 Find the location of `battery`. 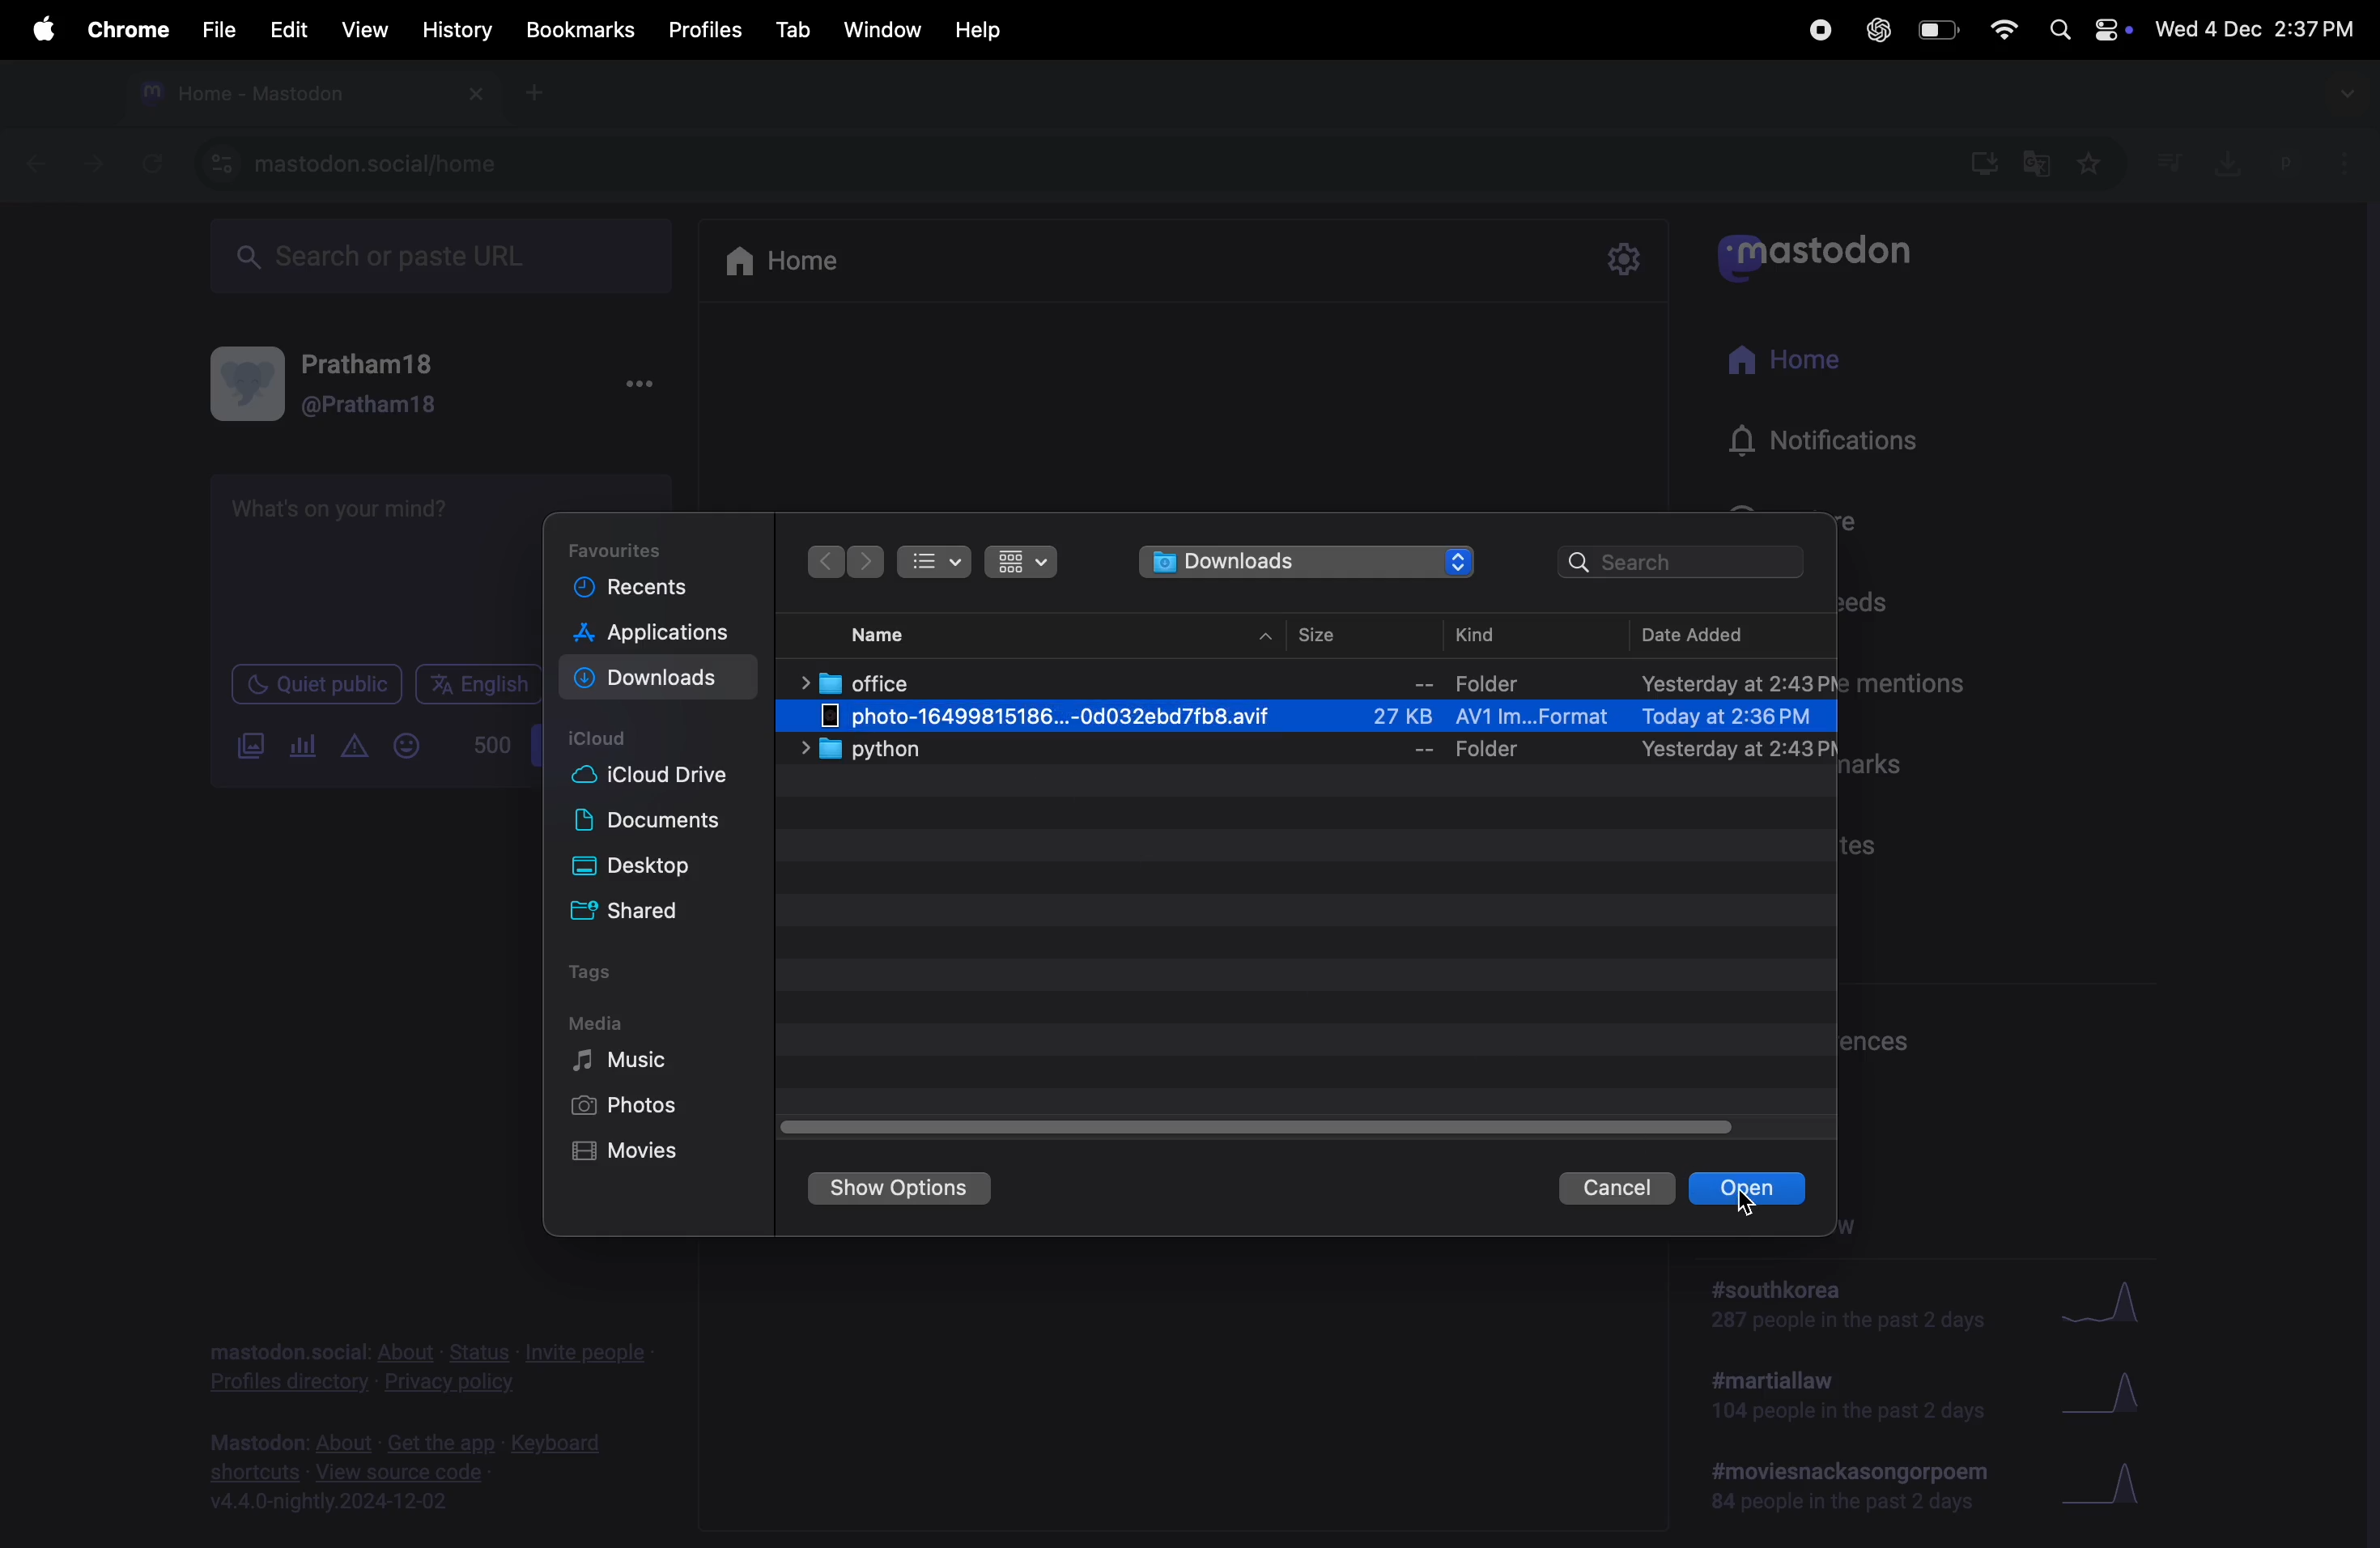

battery is located at coordinates (1934, 31).